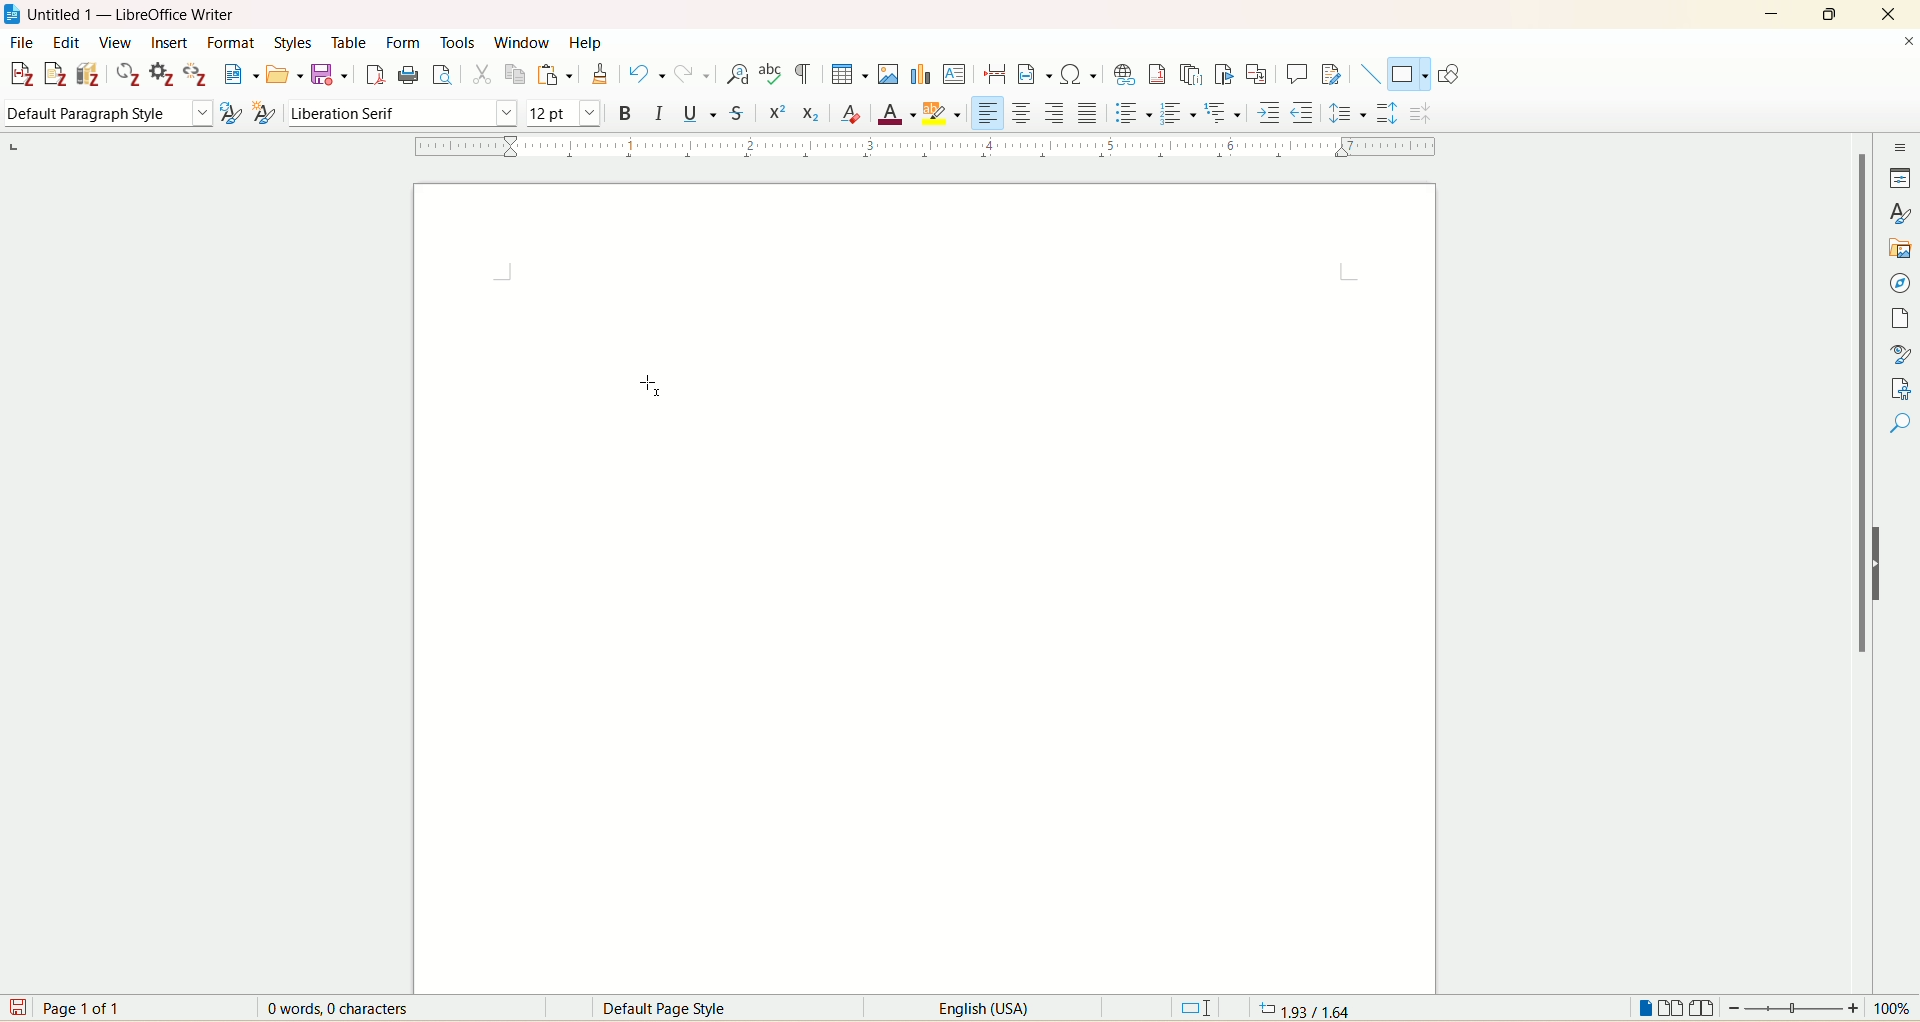 Image resolution: width=1920 pixels, height=1022 pixels. I want to click on insert hyperlink, so click(1126, 72).